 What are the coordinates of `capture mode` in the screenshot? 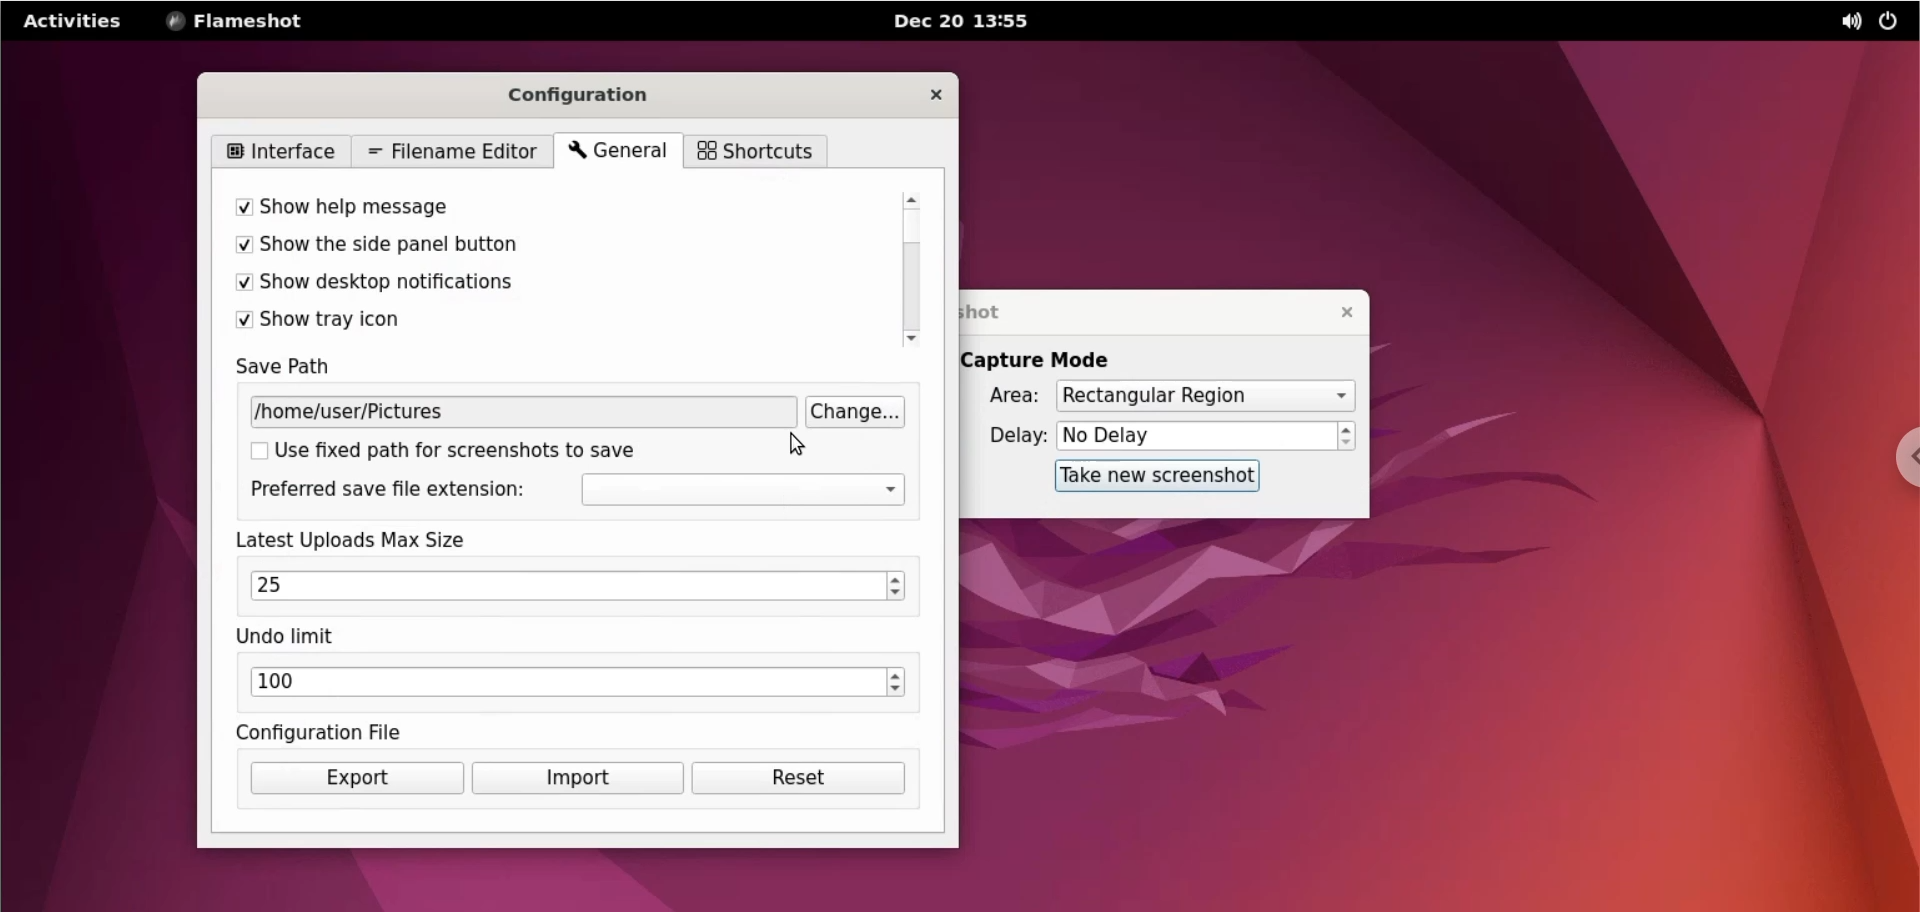 It's located at (1054, 360).